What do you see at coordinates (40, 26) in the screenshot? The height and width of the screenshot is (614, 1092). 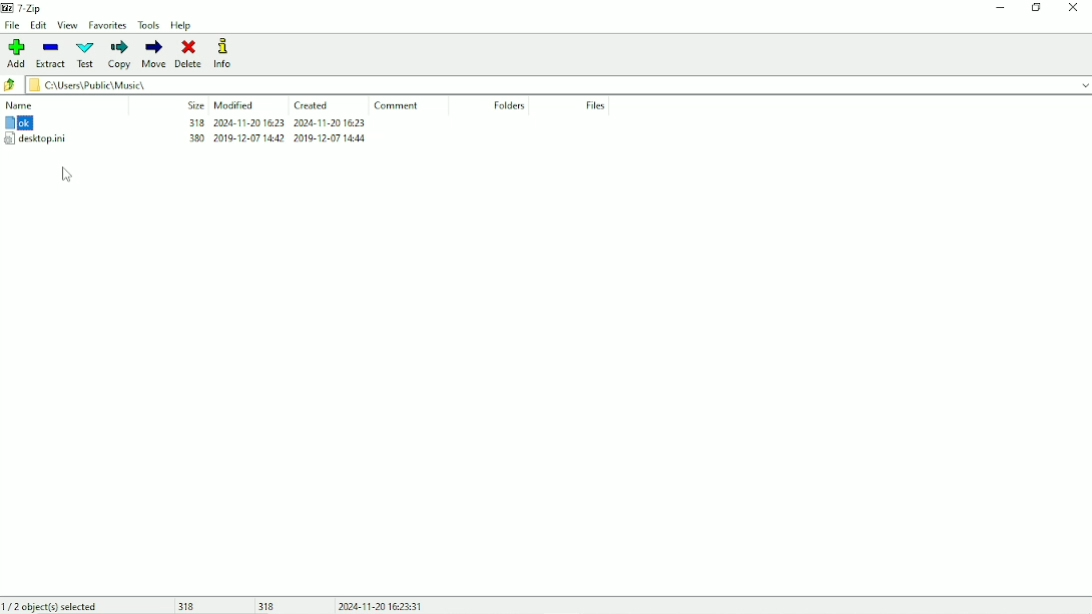 I see `Edit` at bounding box center [40, 26].